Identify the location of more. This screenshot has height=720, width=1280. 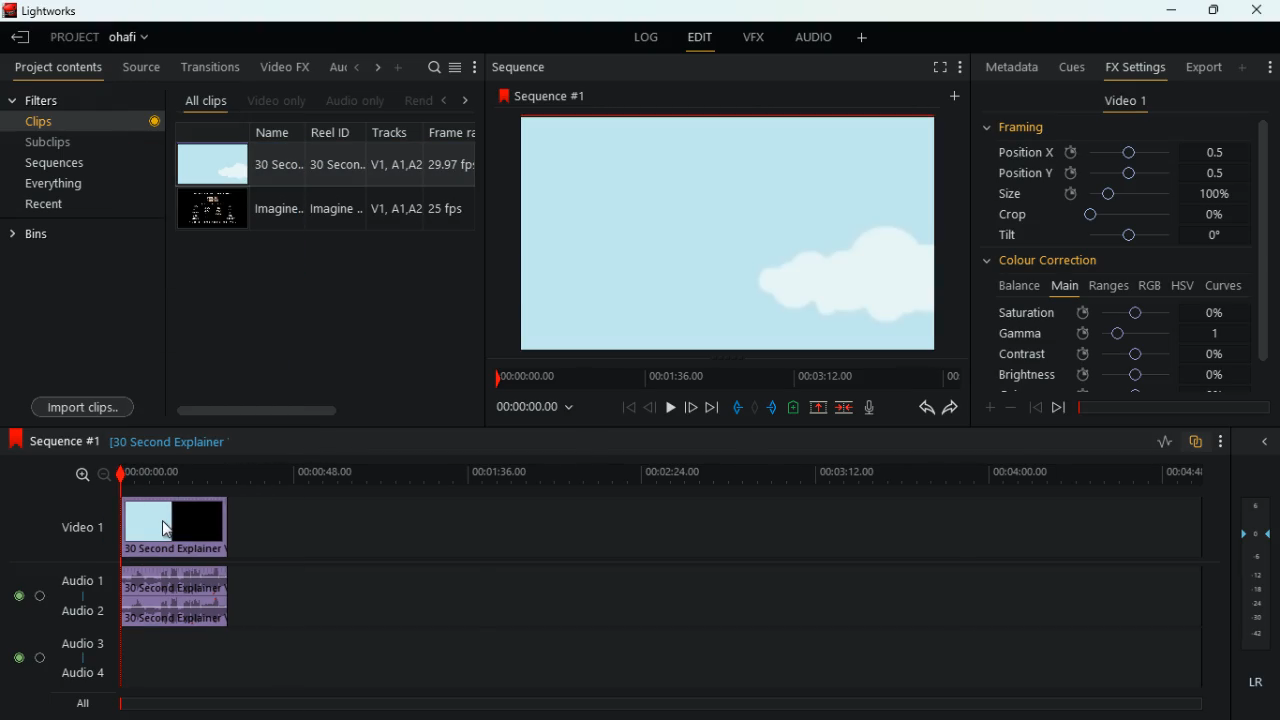
(866, 39).